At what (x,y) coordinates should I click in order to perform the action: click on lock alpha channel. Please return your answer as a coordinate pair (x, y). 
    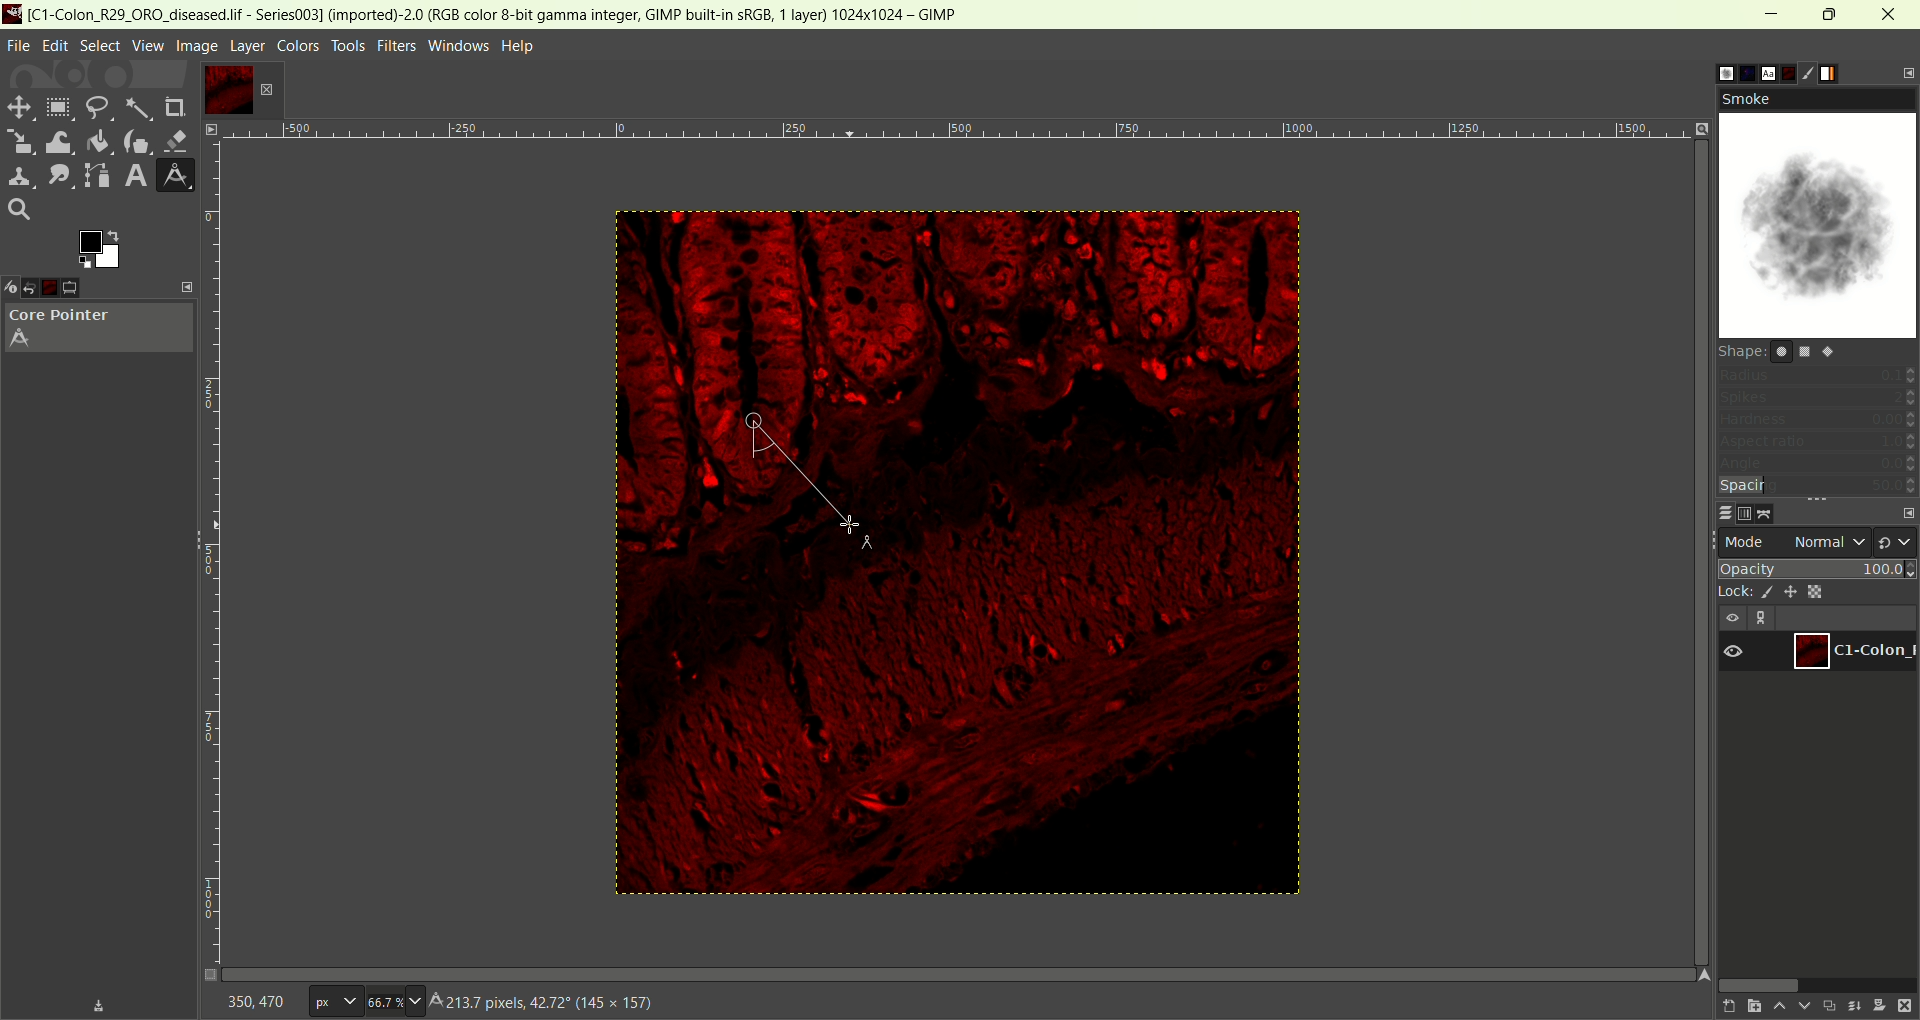
    Looking at the image, I should click on (1814, 591).